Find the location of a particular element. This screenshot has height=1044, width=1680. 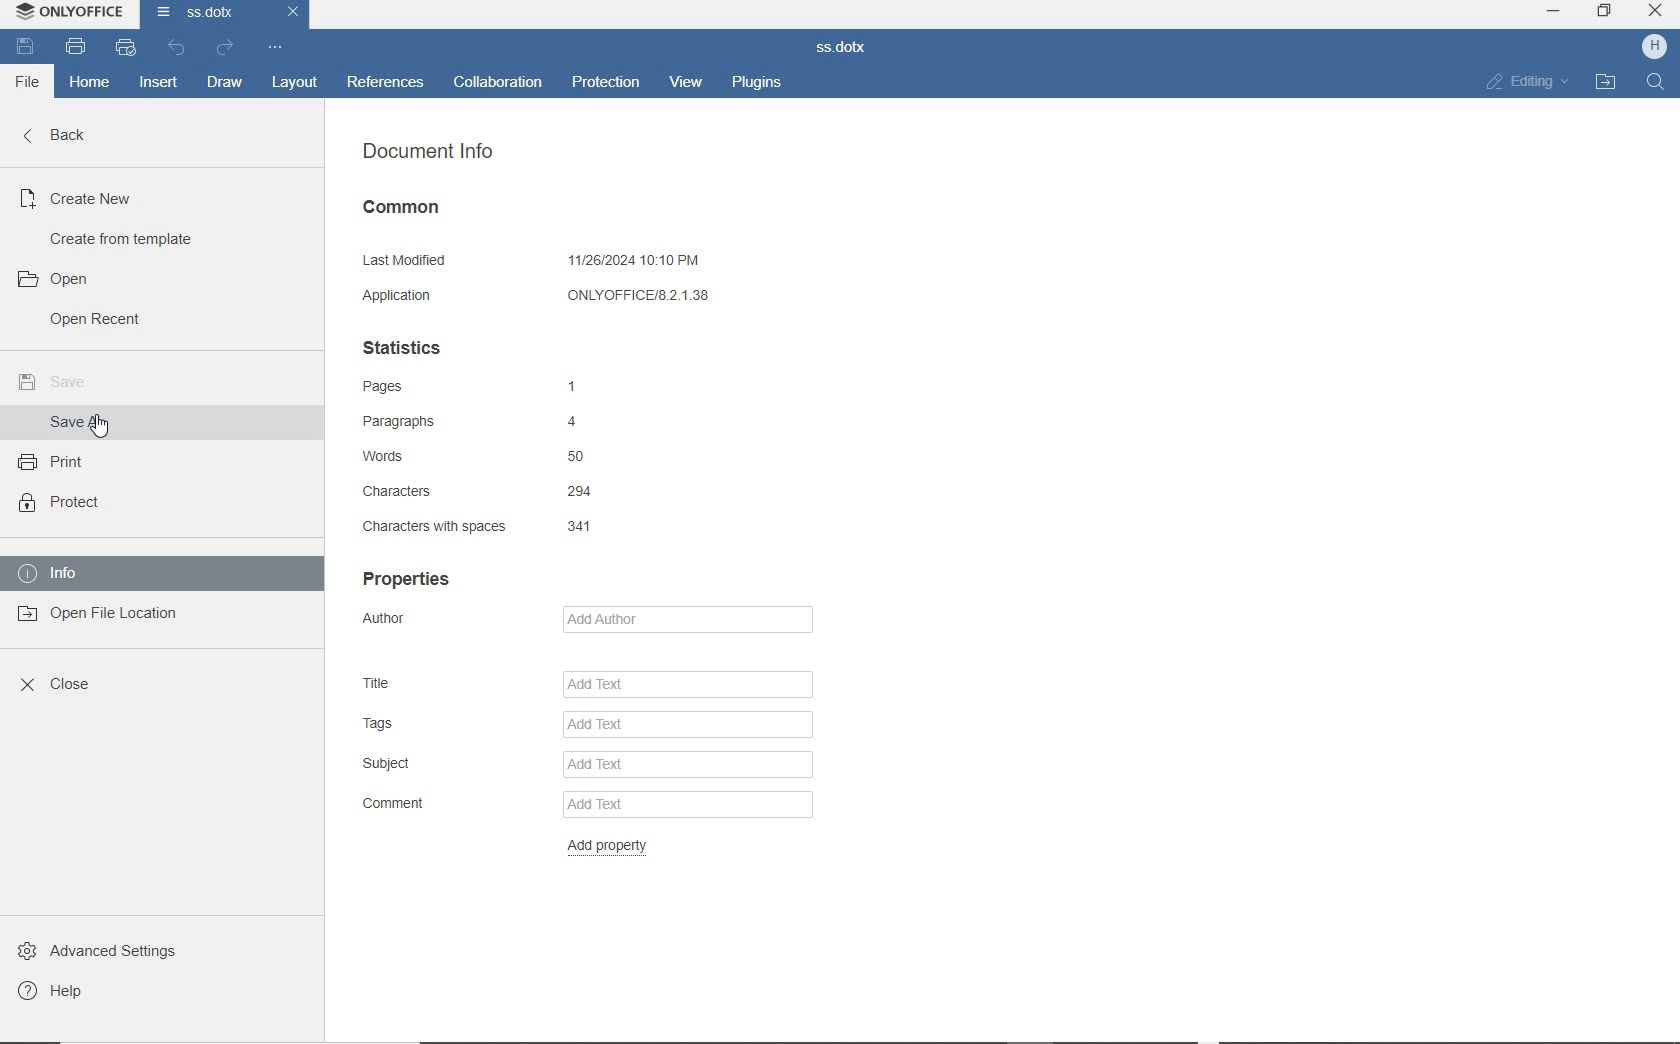

QUICK PRINT is located at coordinates (125, 48).